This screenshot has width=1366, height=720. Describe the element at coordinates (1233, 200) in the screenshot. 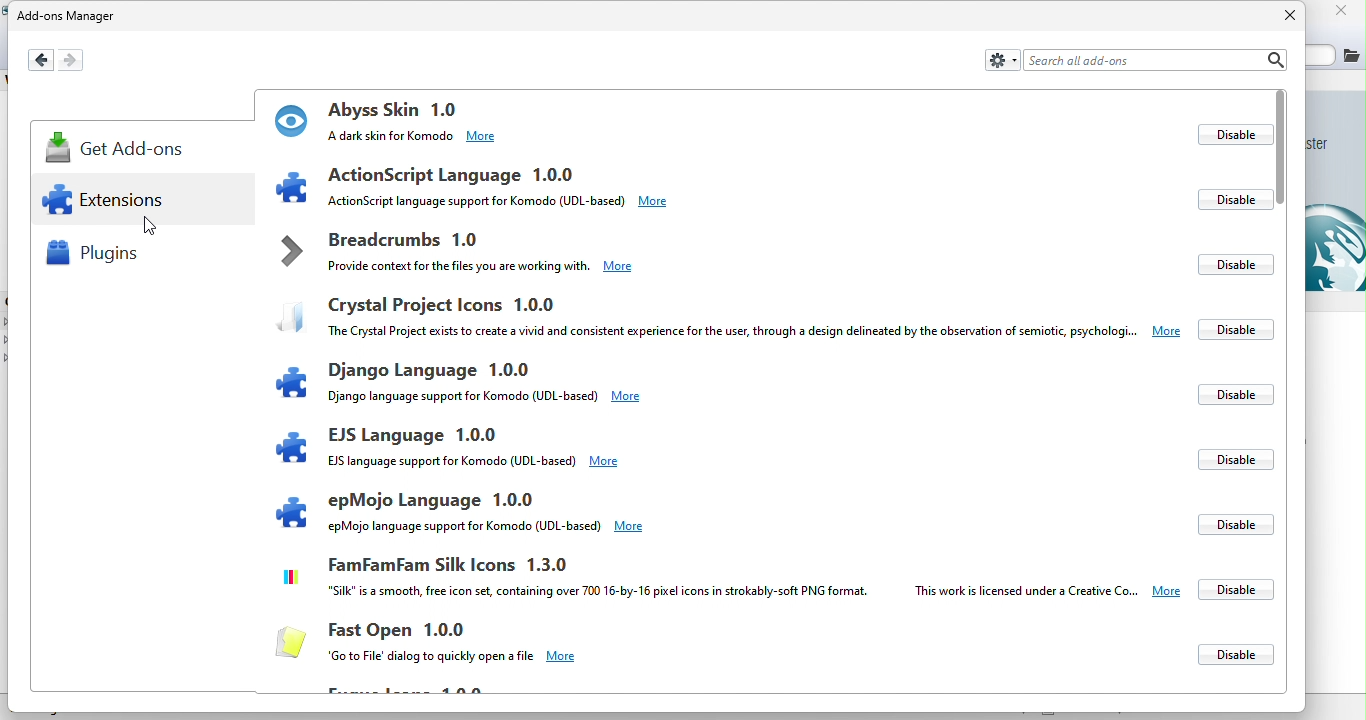

I see `disable` at that location.